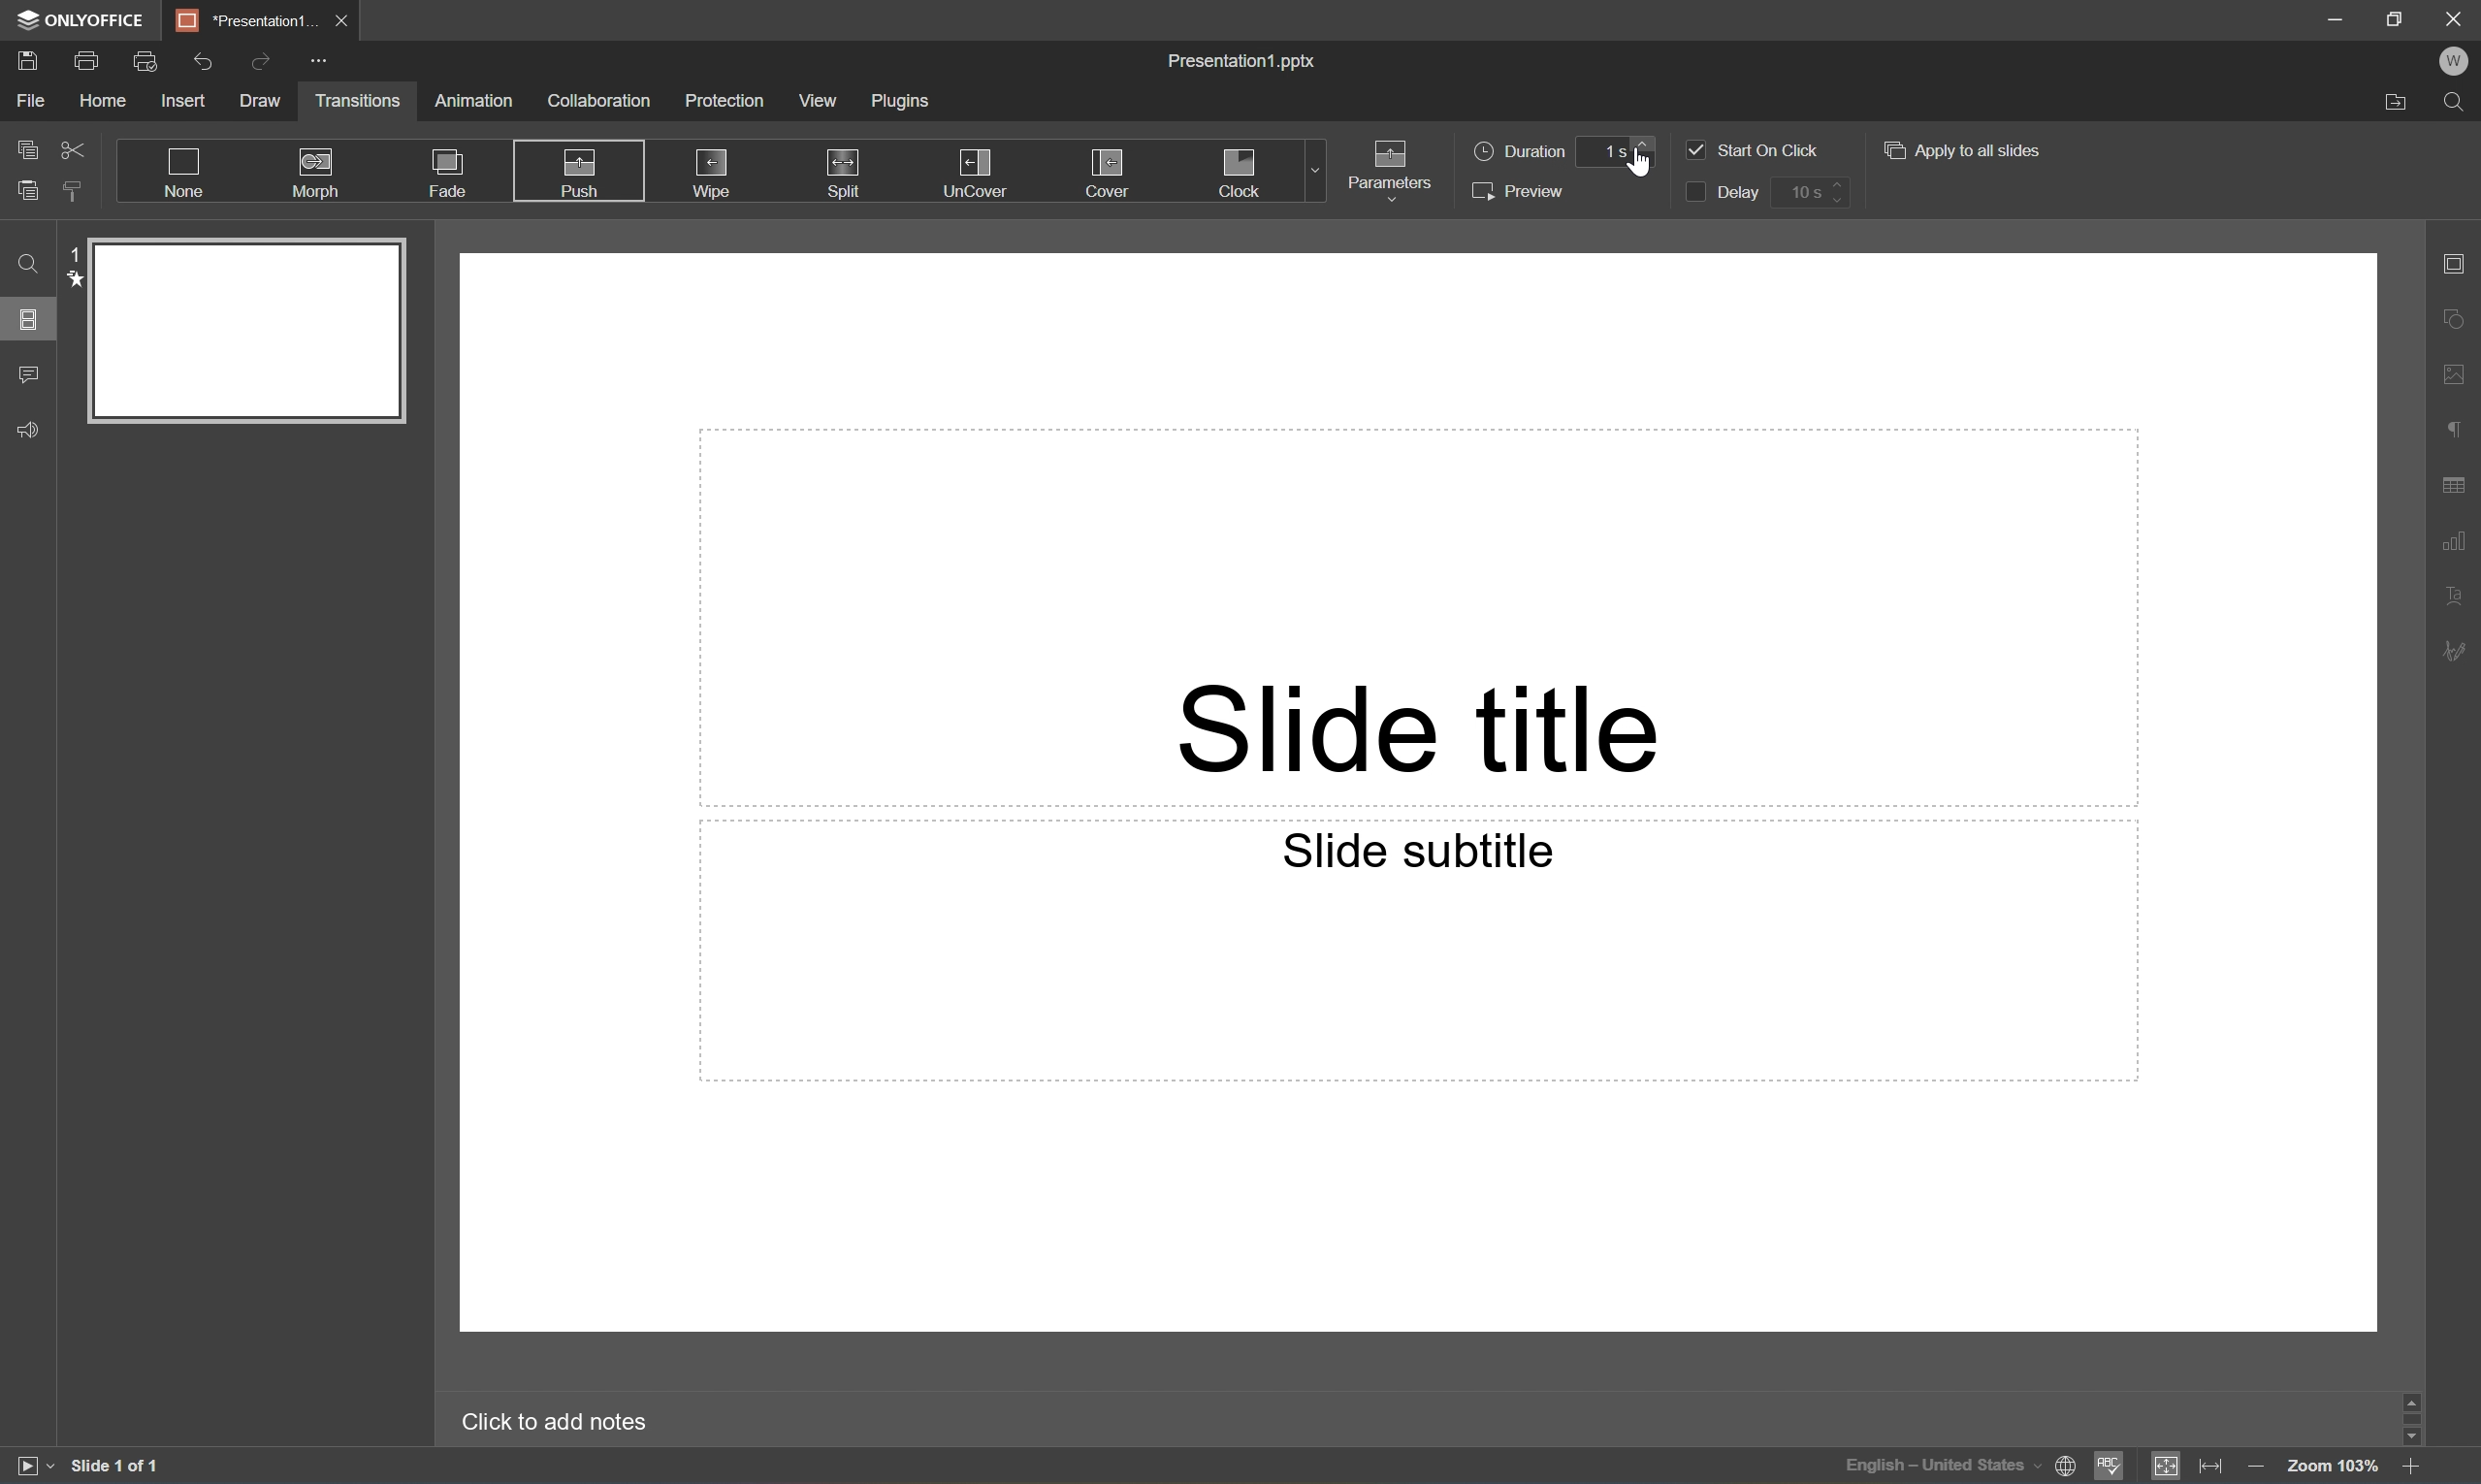 Image resolution: width=2481 pixels, height=1484 pixels. Describe the element at coordinates (149, 59) in the screenshot. I see `Quick Print` at that location.